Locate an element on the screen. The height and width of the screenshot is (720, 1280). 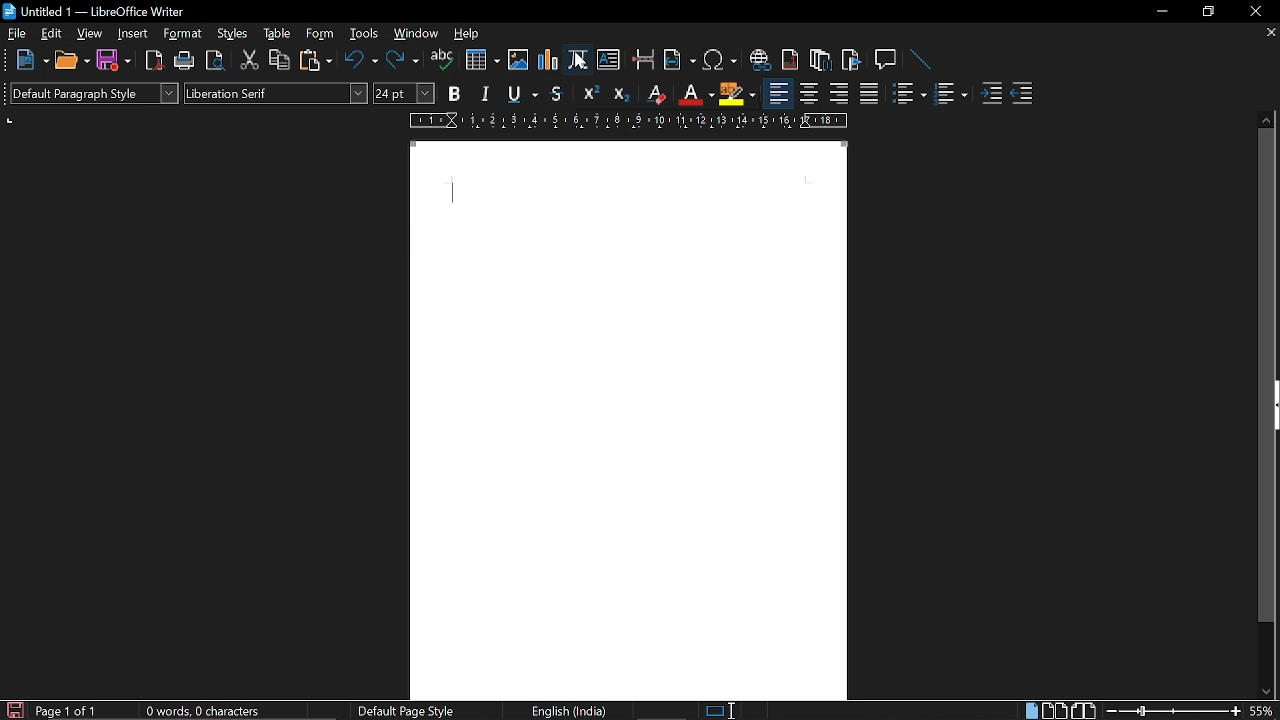
spelling check is located at coordinates (442, 60).